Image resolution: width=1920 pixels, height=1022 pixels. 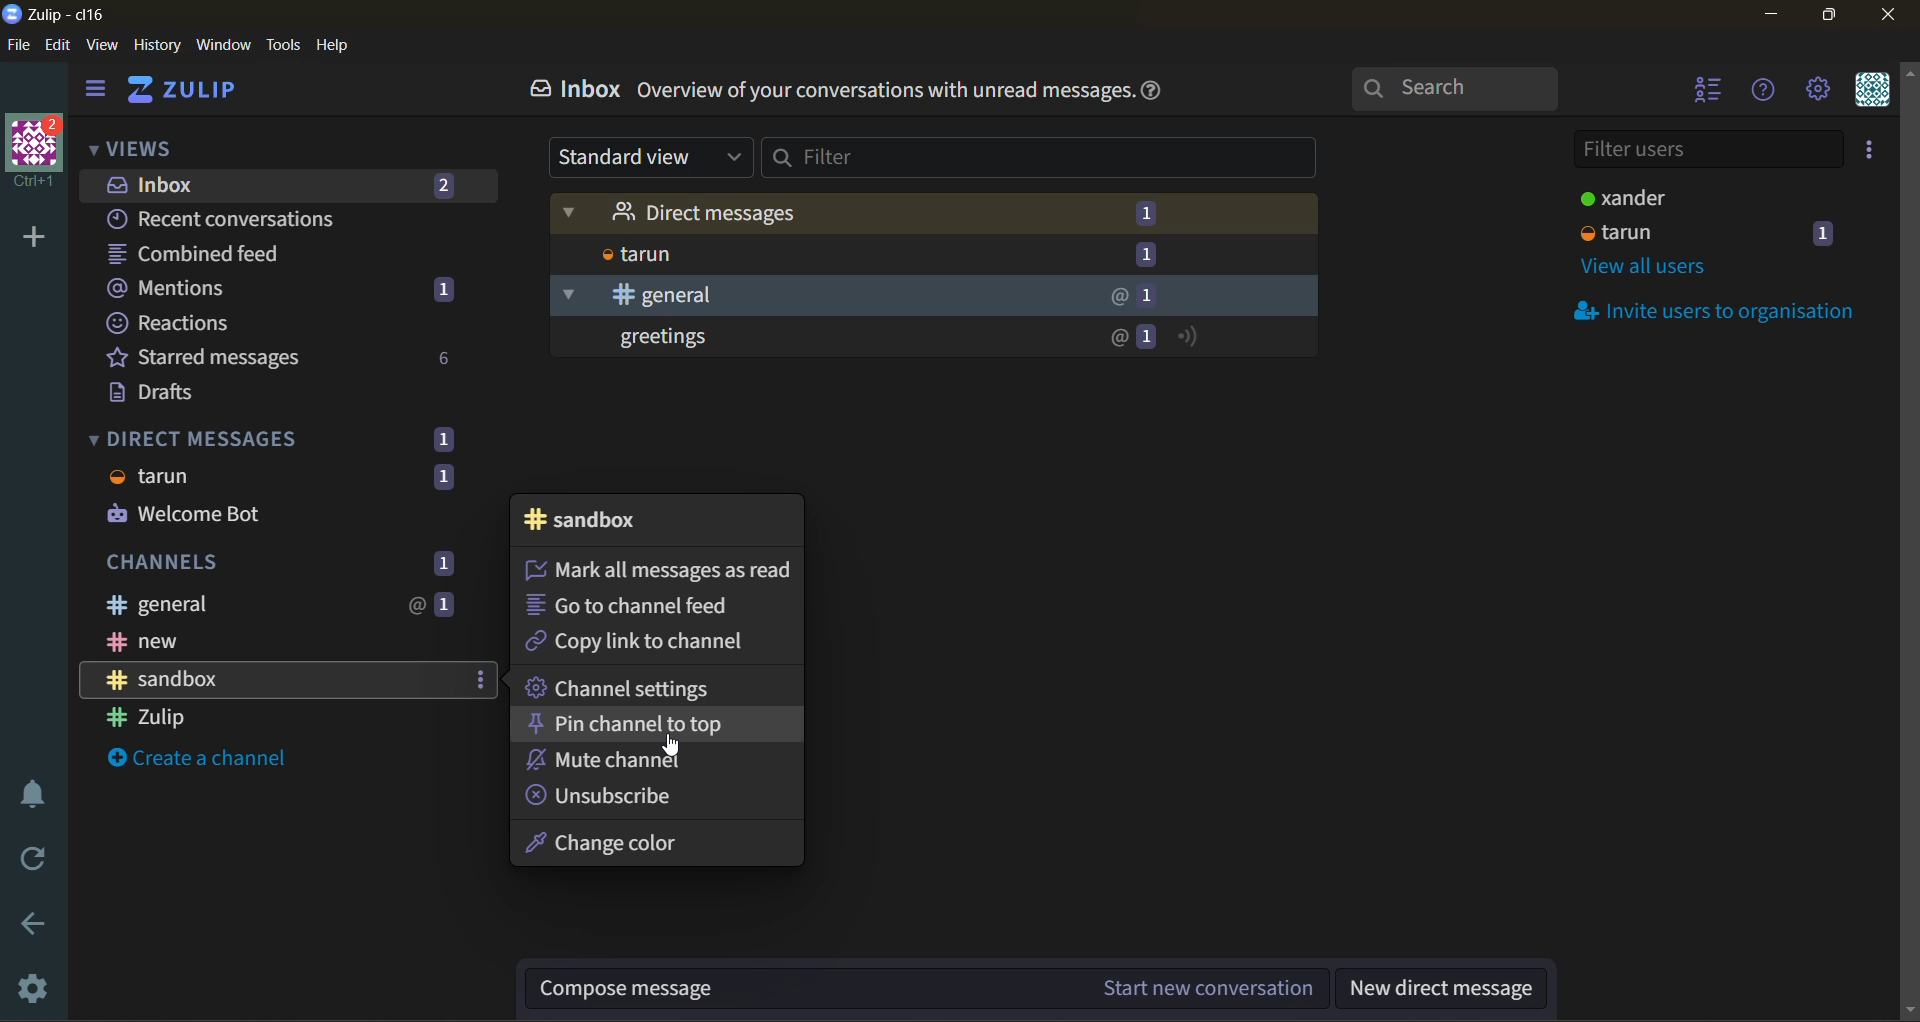 I want to click on change color, so click(x=619, y=846).